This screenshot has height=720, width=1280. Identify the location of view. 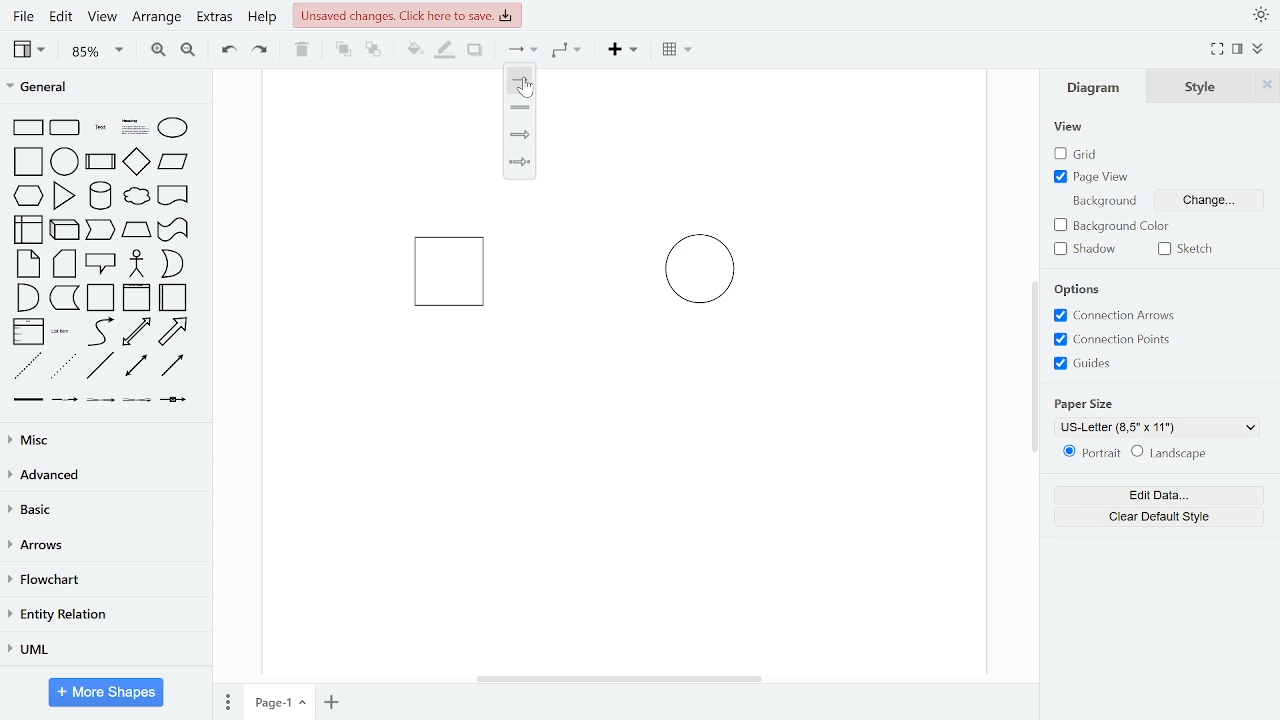
(1070, 128).